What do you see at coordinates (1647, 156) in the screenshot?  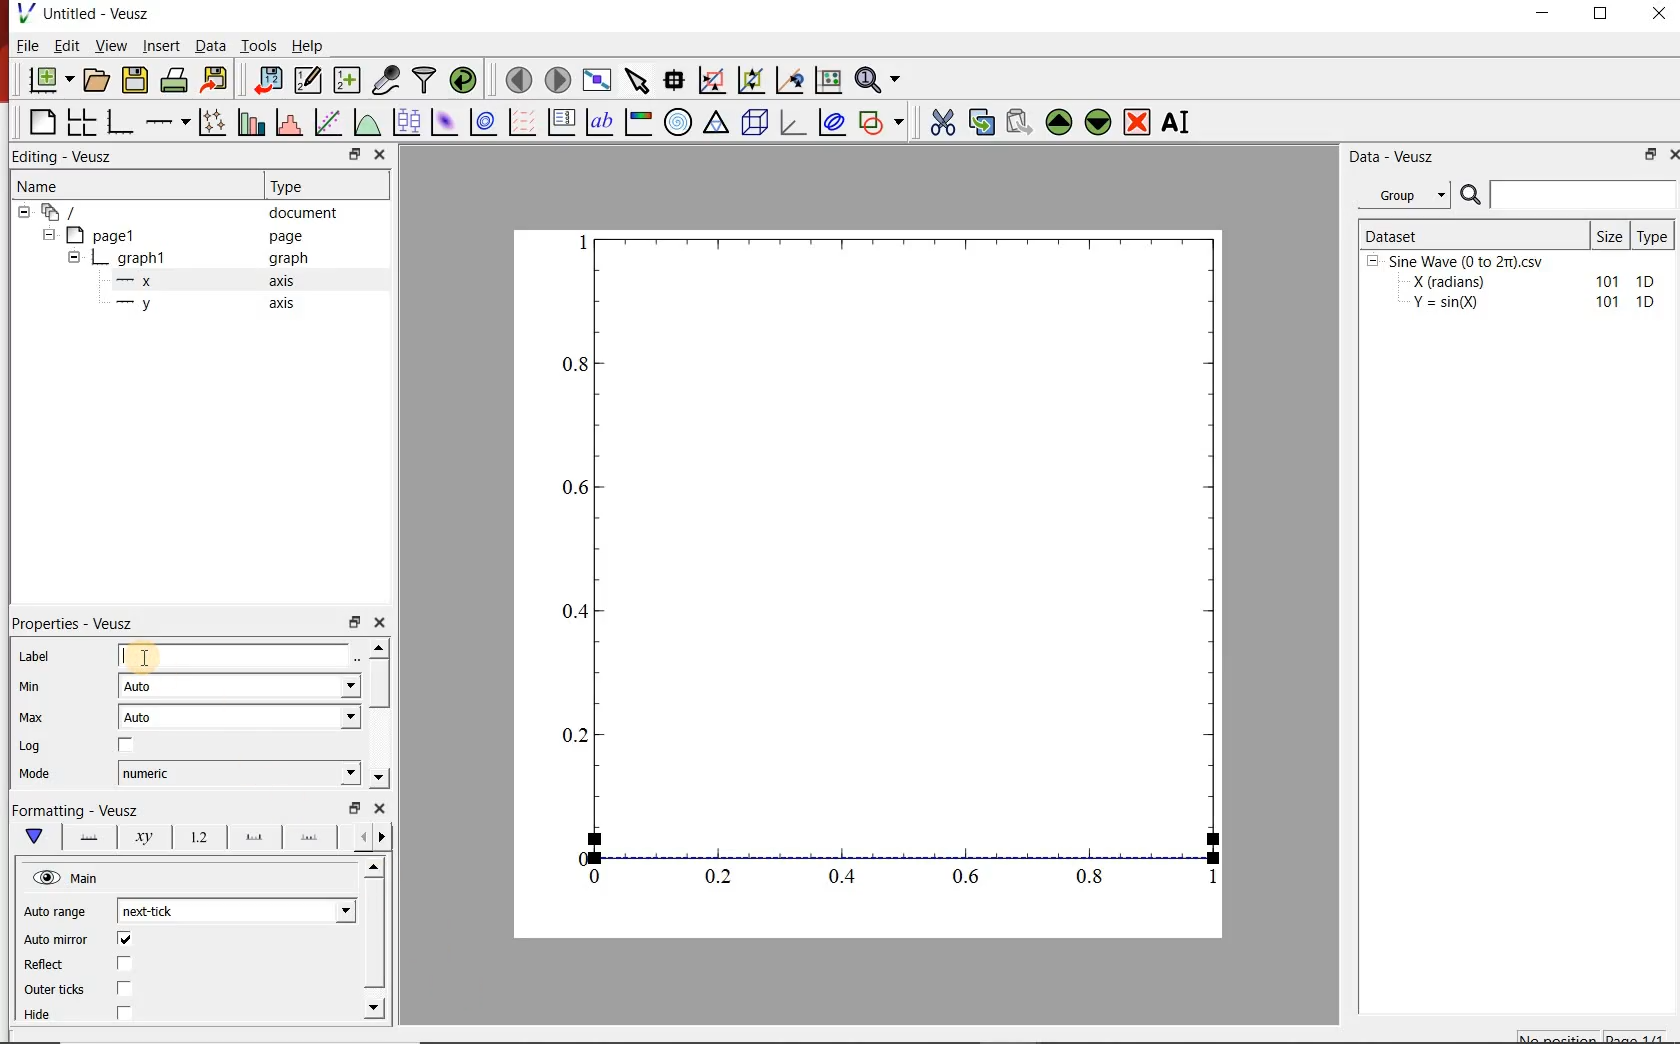 I see `Min/Max` at bounding box center [1647, 156].